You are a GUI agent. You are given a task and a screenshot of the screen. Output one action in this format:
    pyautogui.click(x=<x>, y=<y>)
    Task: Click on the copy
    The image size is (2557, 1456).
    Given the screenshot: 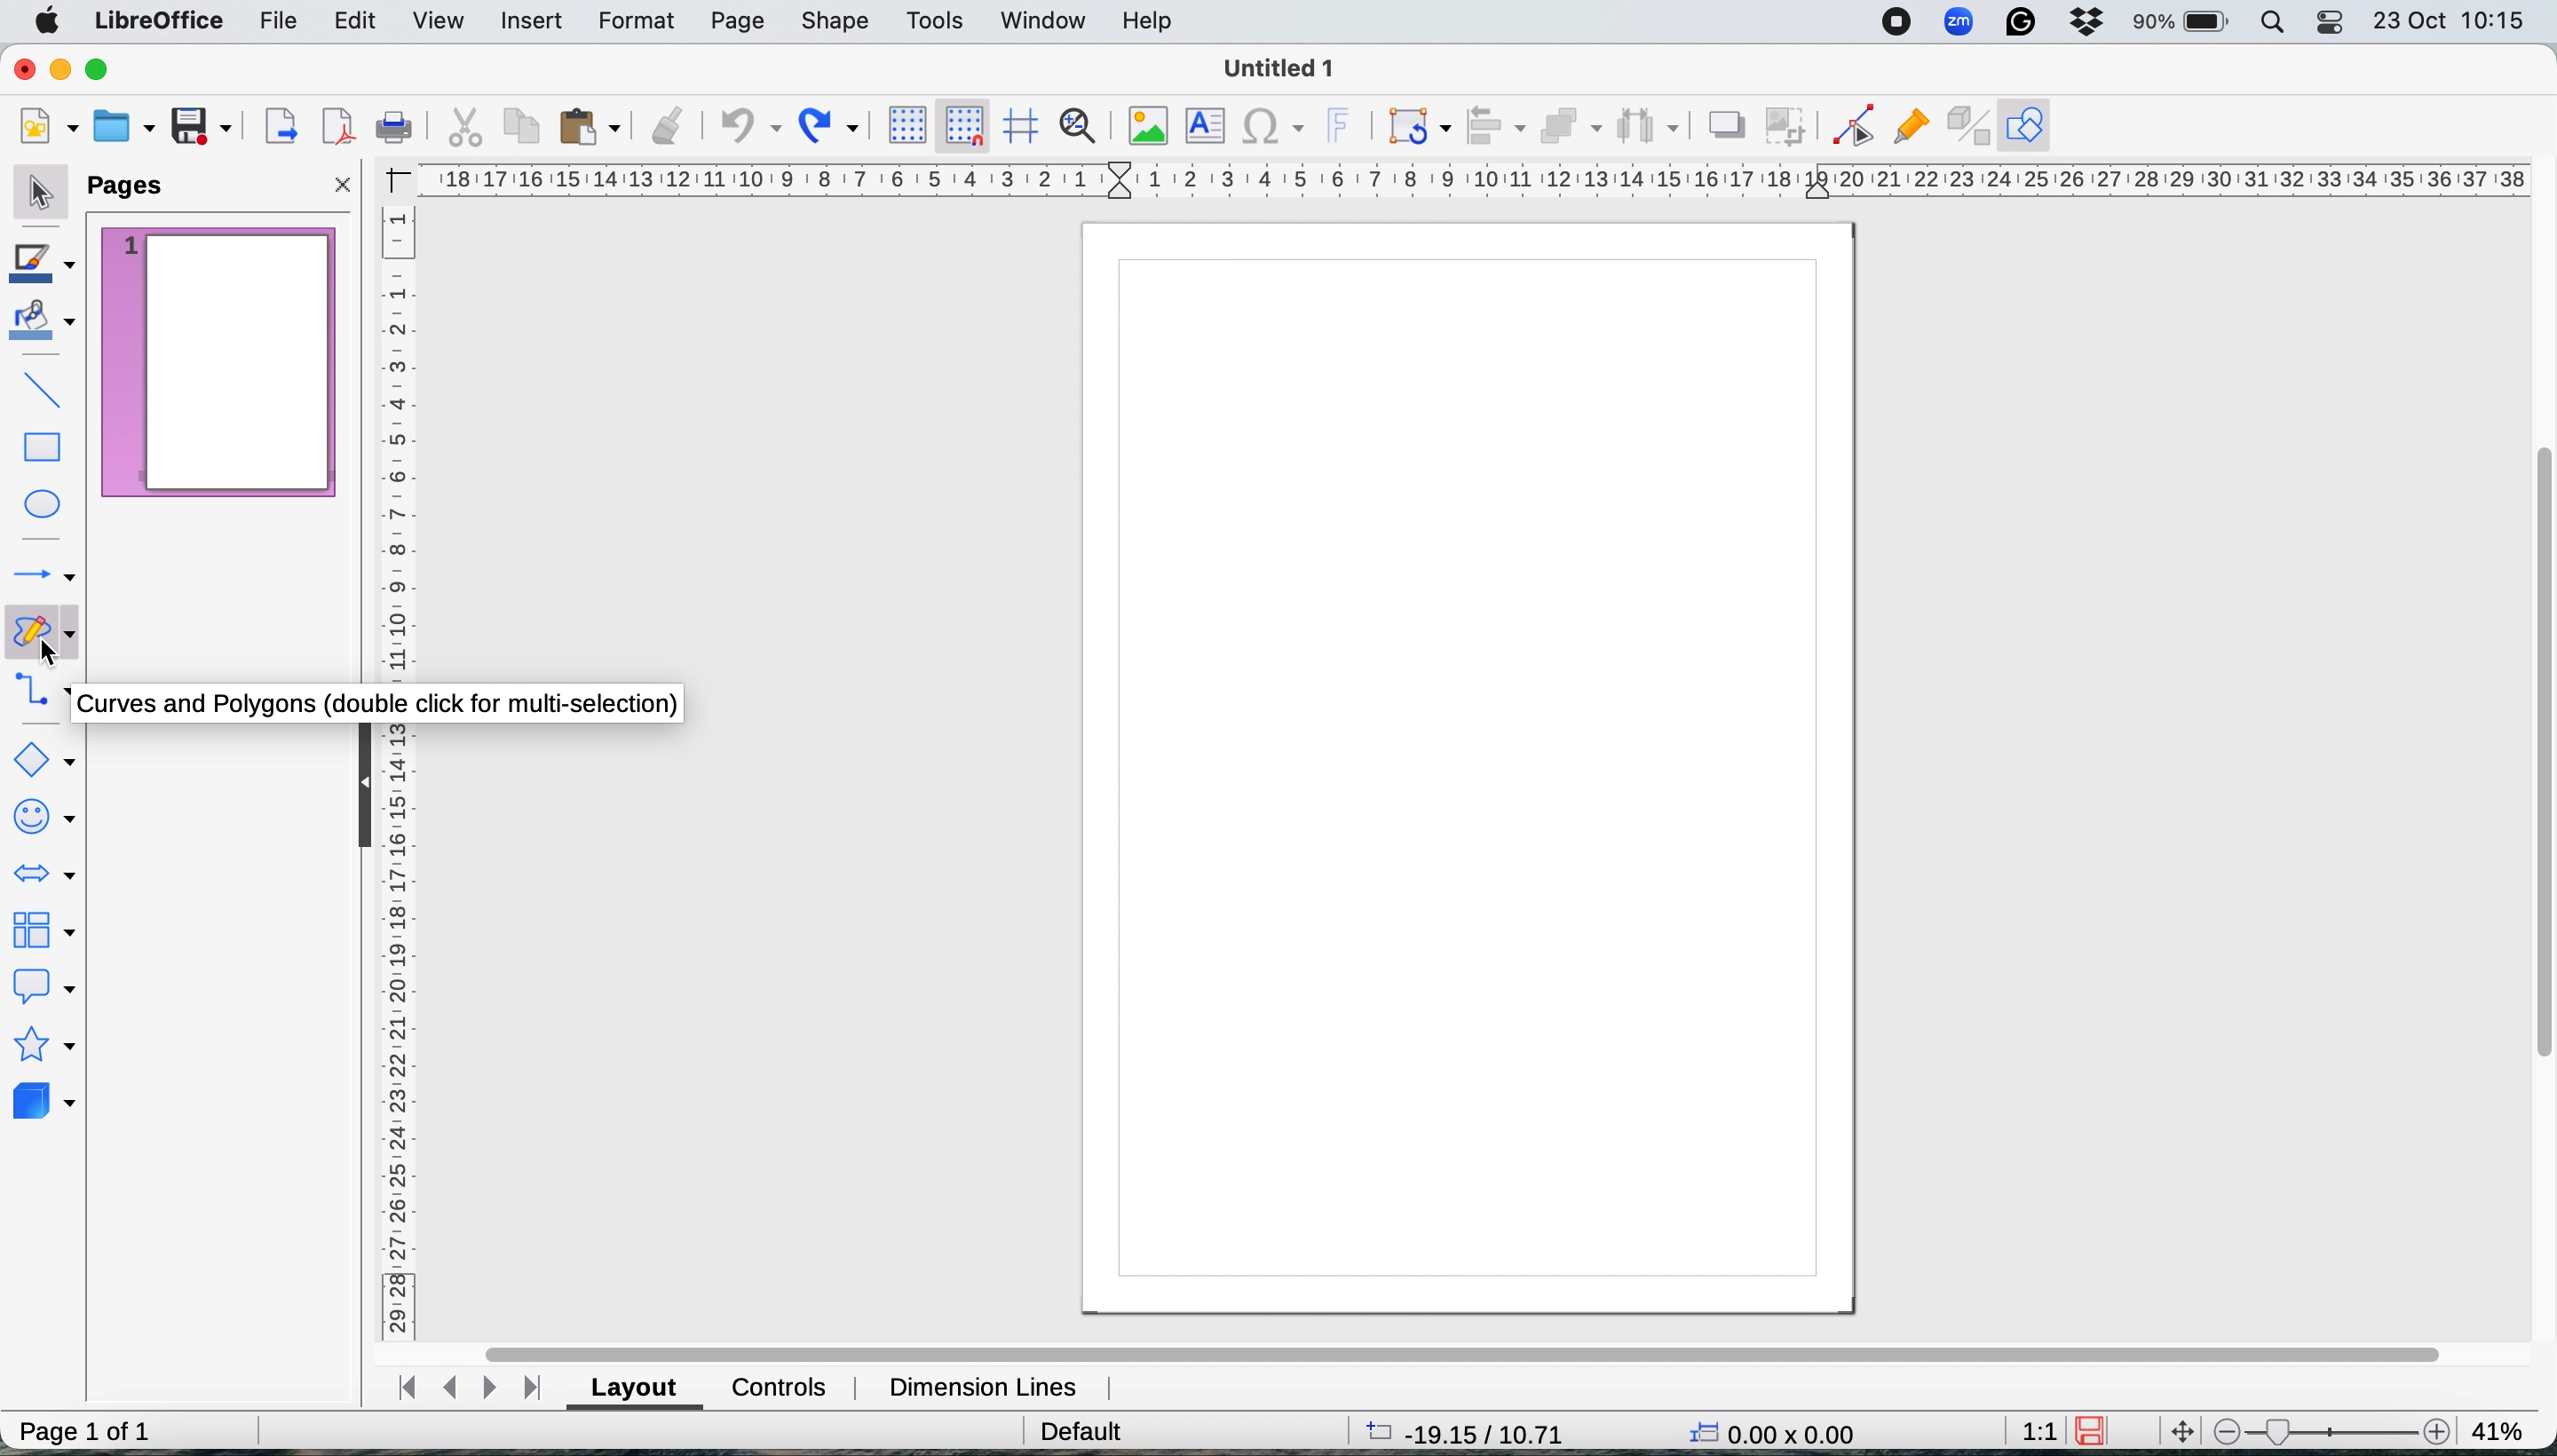 What is the action you would take?
    pyautogui.click(x=523, y=127)
    